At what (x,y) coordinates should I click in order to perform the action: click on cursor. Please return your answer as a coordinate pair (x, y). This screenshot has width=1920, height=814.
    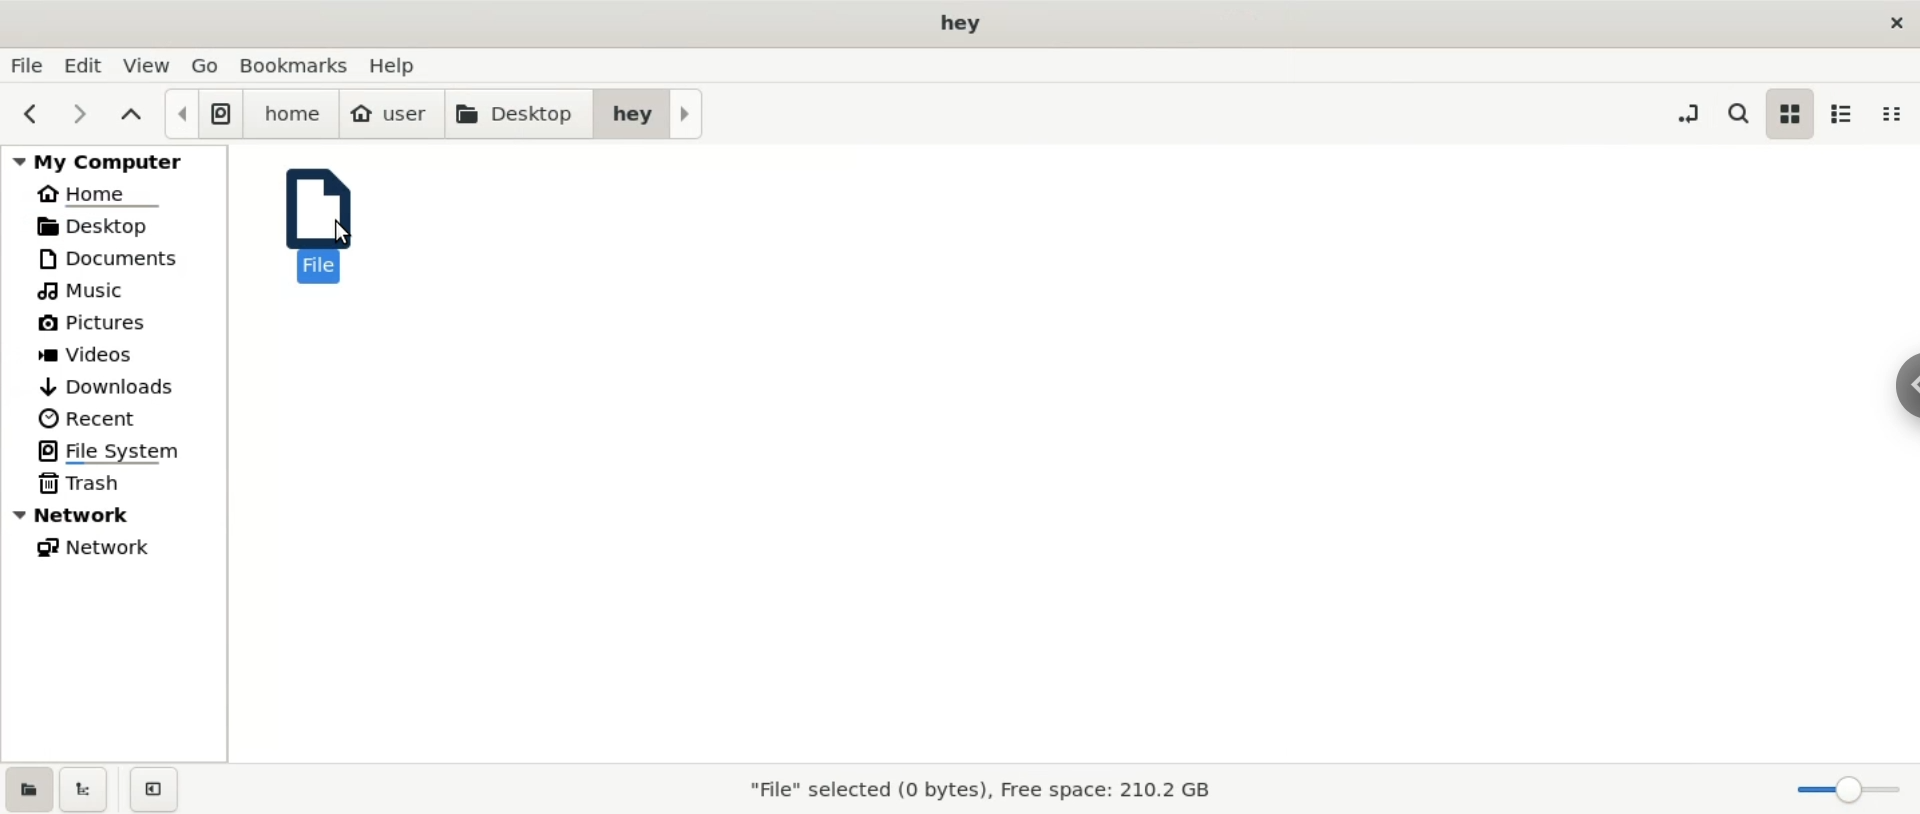
    Looking at the image, I should click on (344, 233).